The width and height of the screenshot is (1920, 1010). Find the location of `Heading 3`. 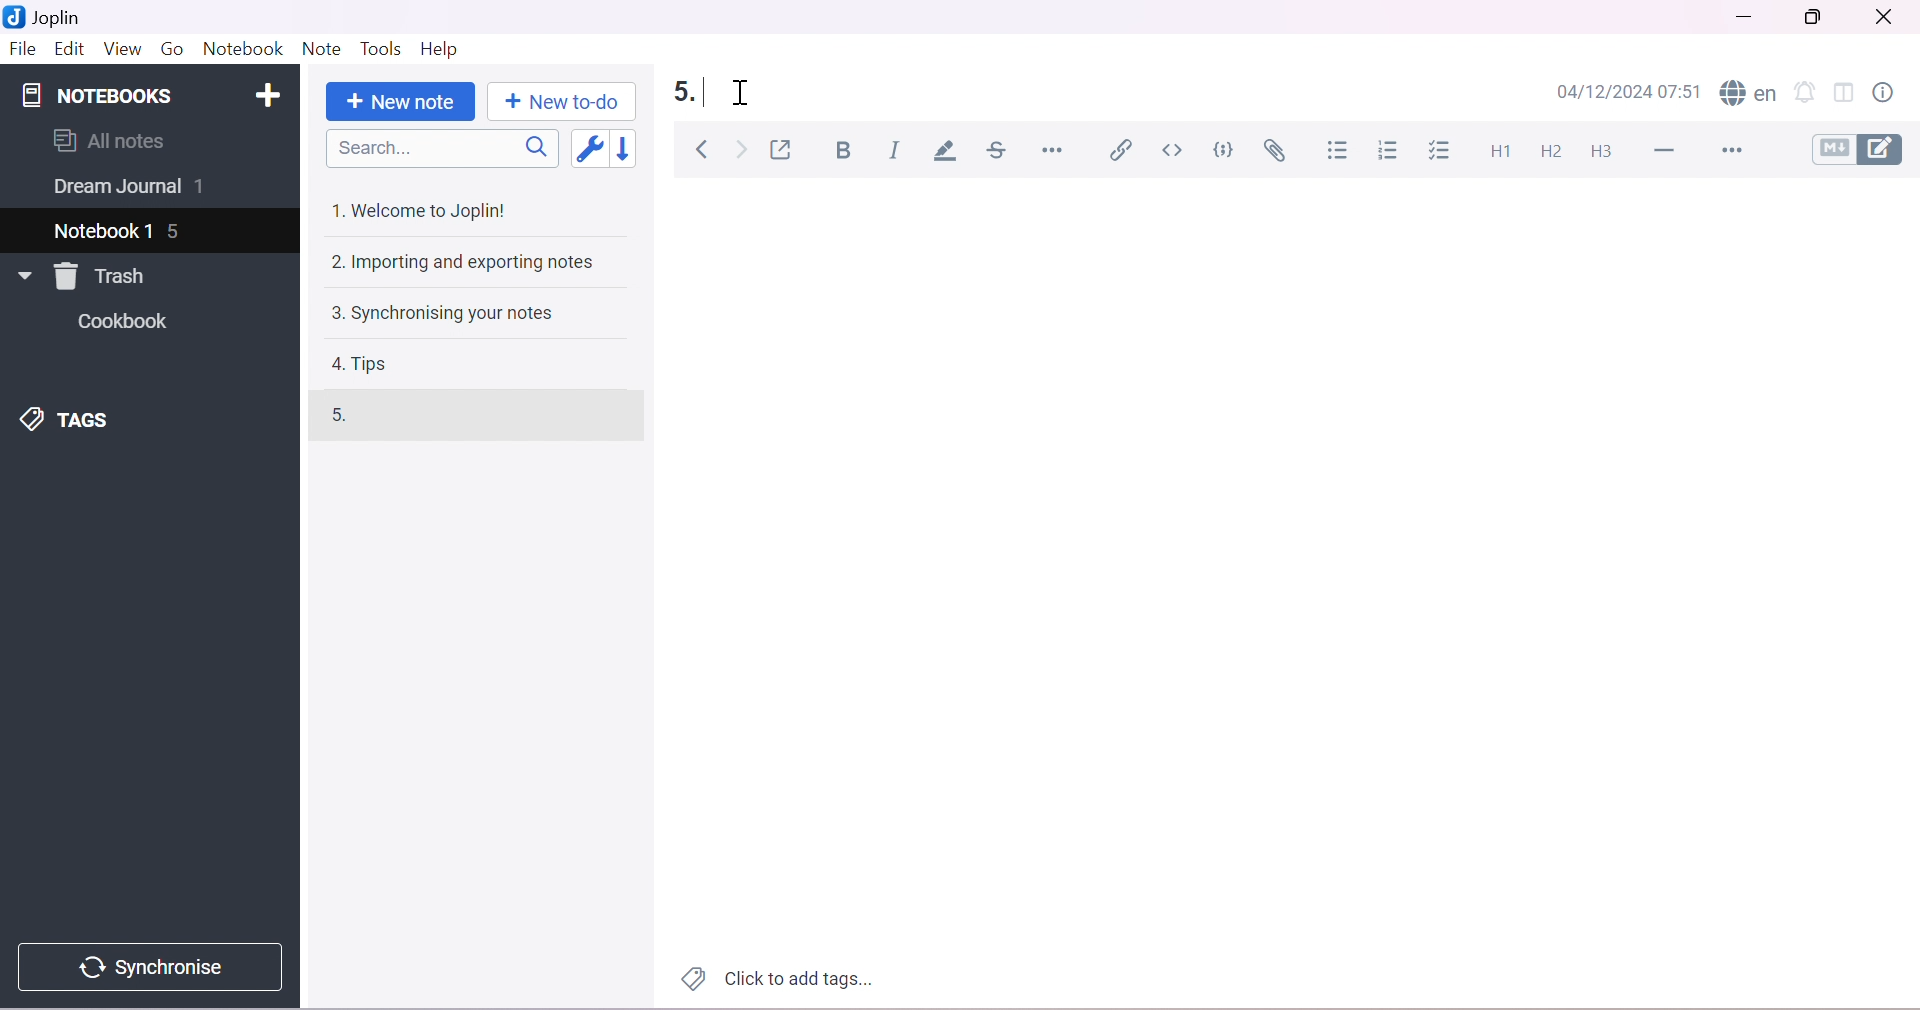

Heading 3 is located at coordinates (1603, 150).